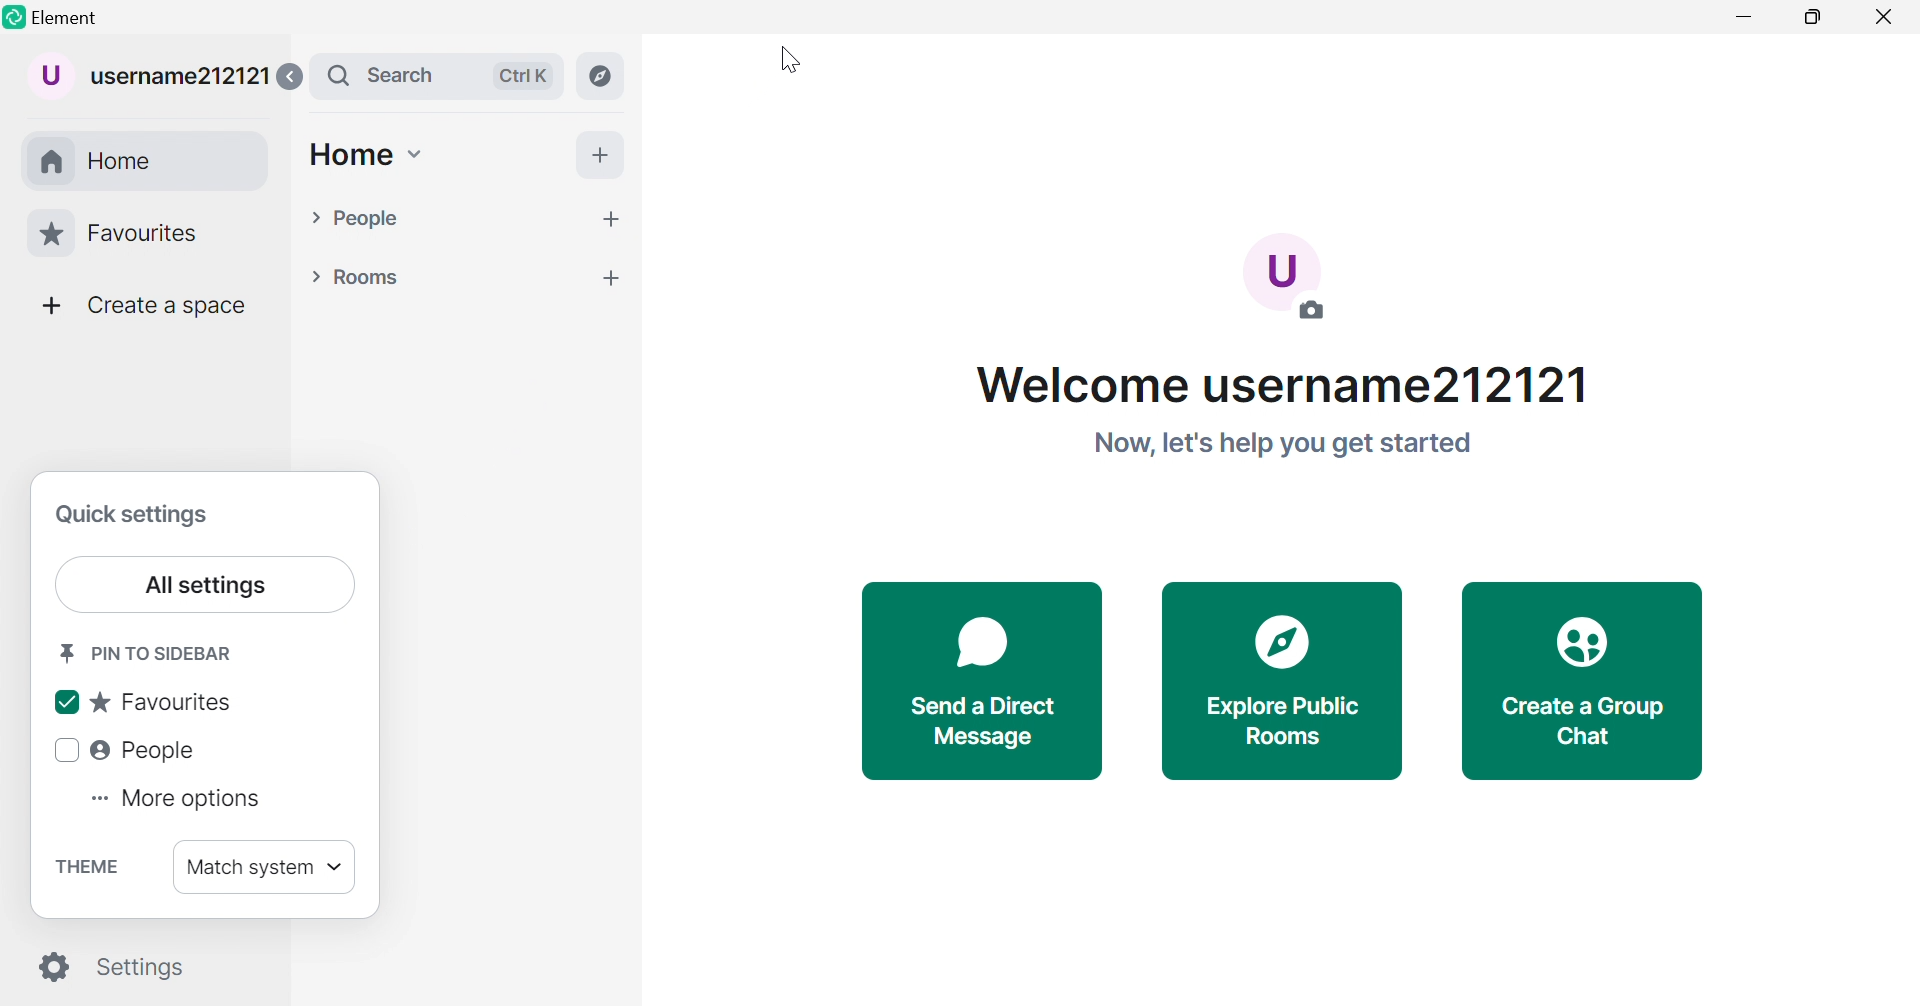 The image size is (1920, 1006). I want to click on Close, so click(1885, 18).